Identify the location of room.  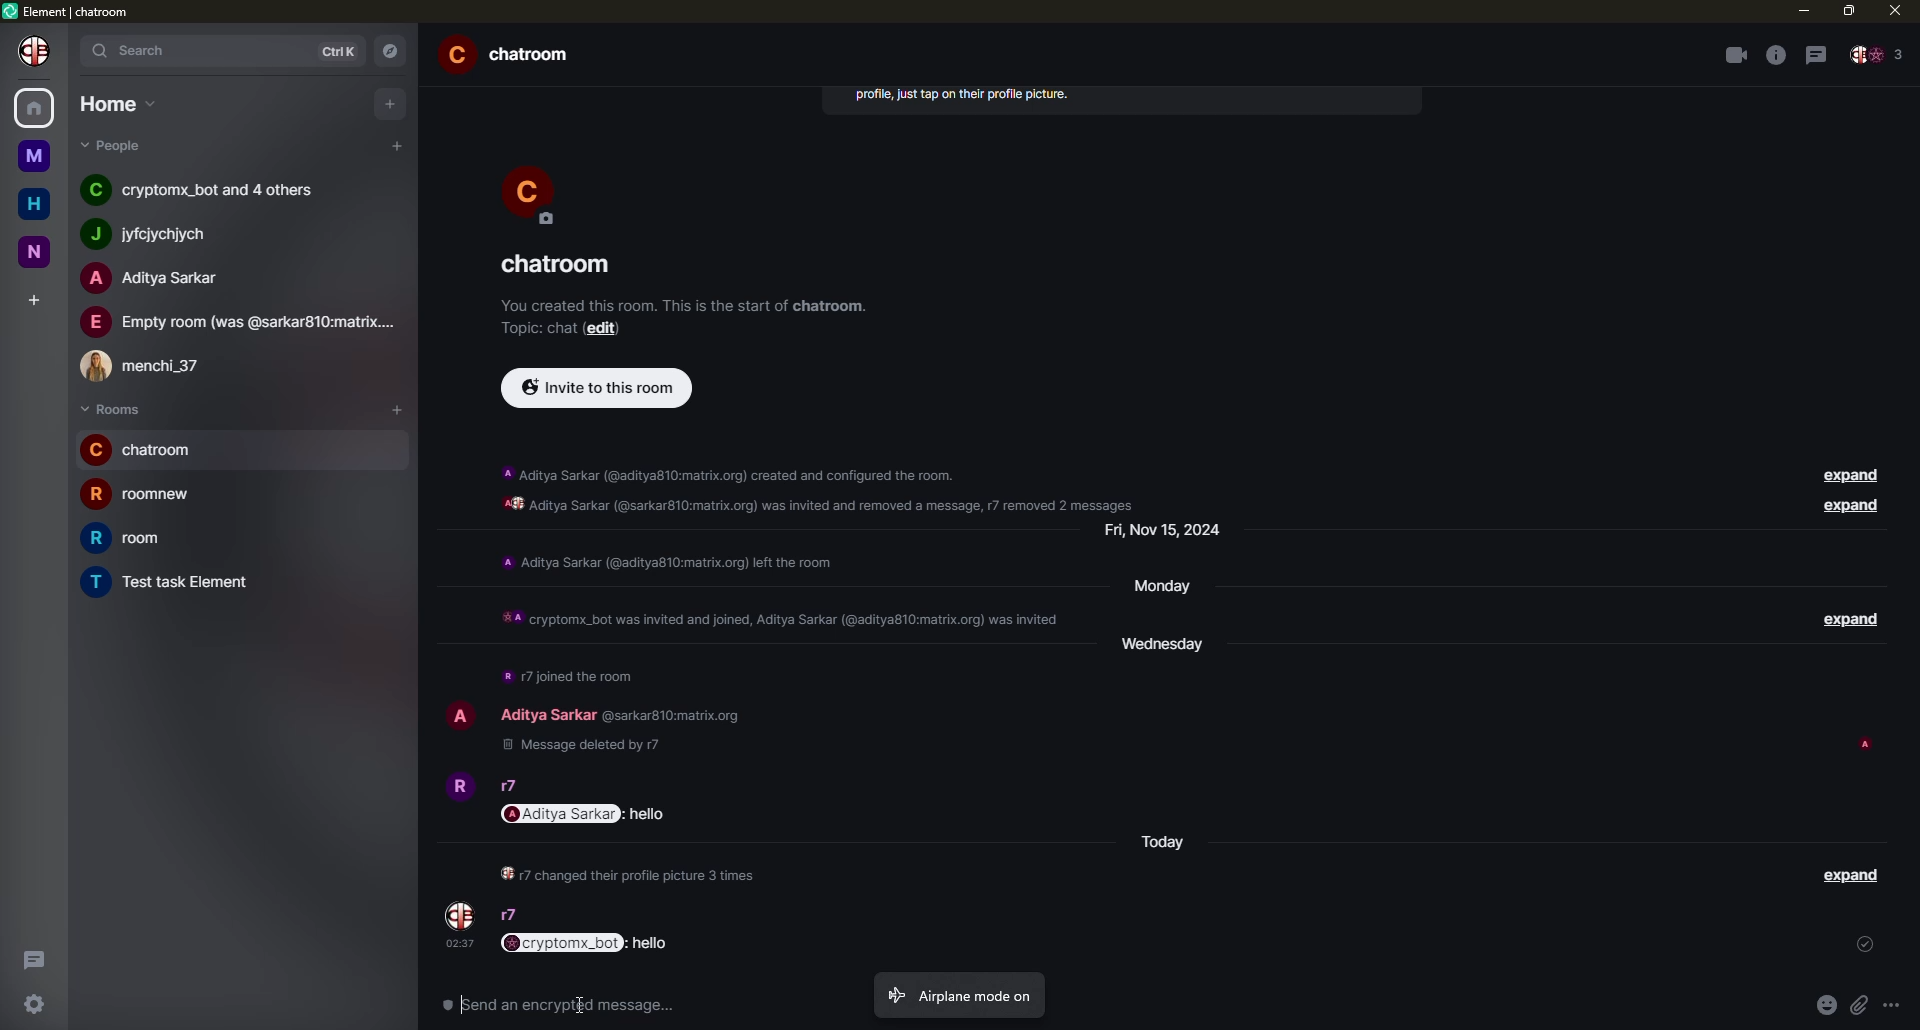
(176, 582).